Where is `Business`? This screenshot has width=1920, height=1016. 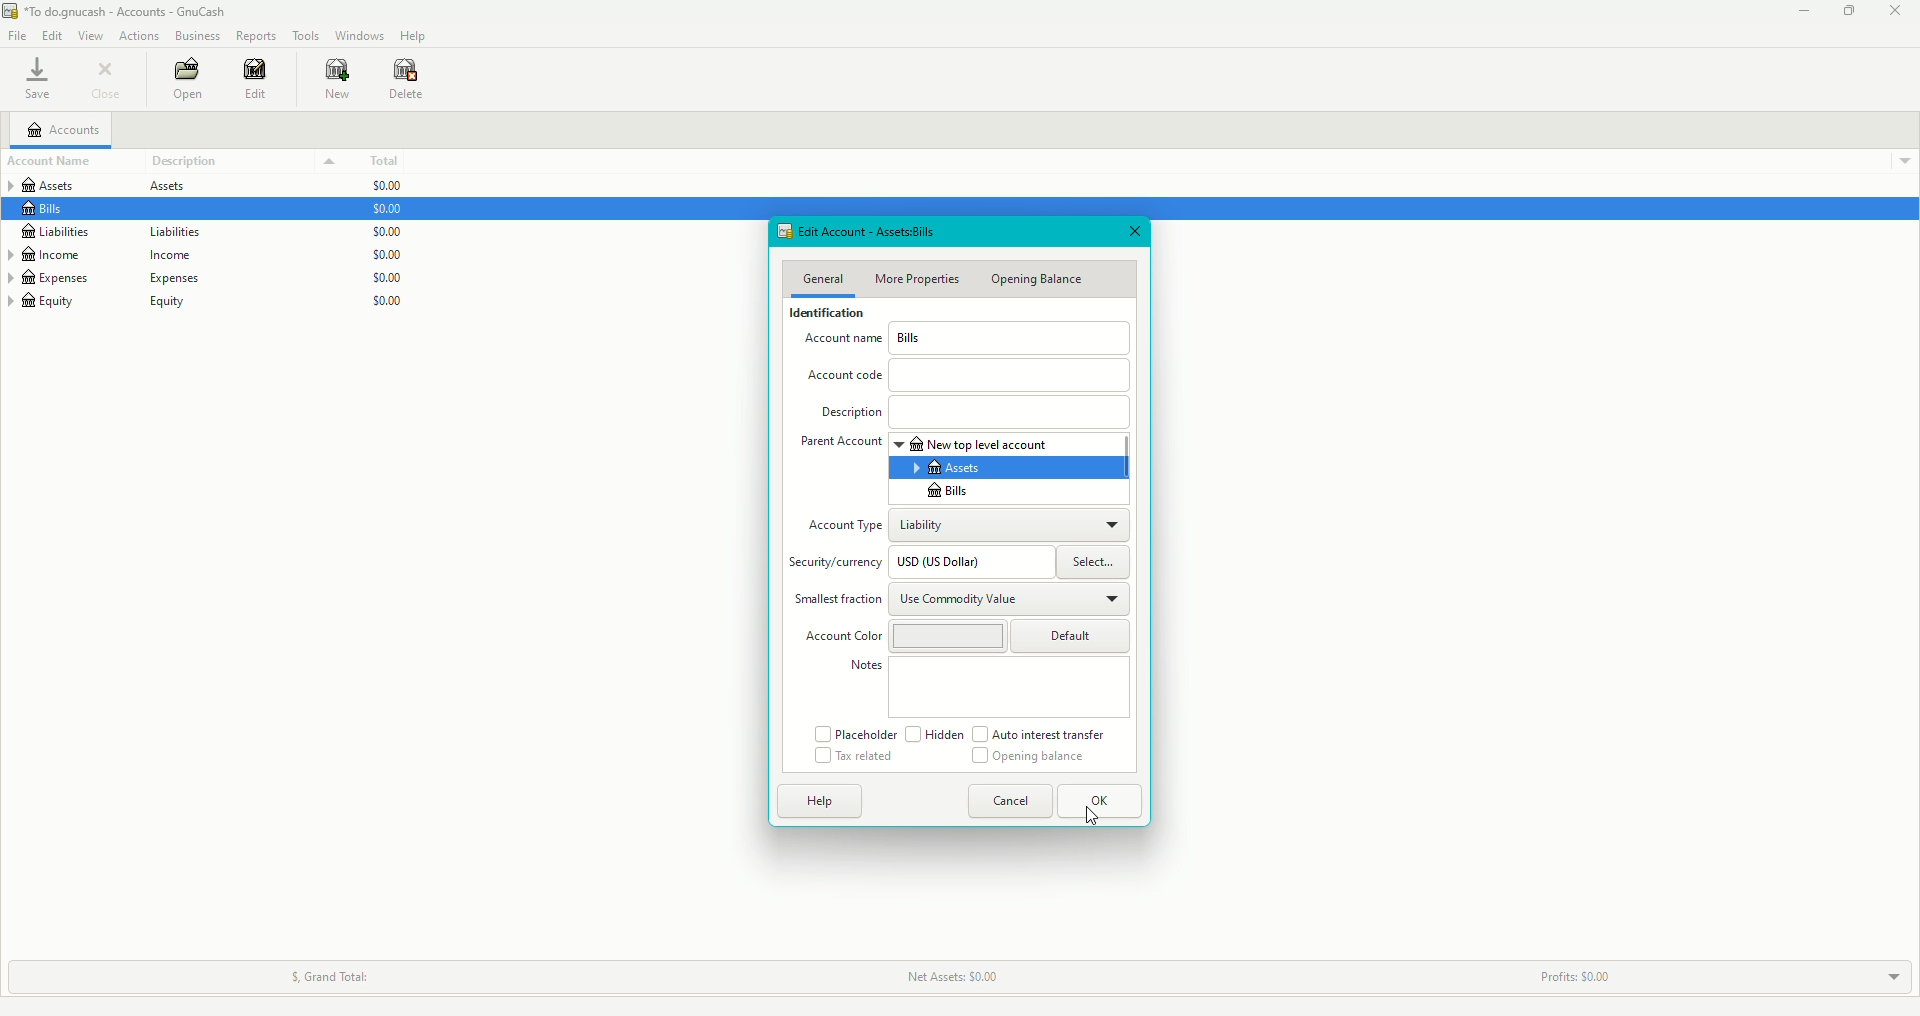
Business is located at coordinates (198, 36).